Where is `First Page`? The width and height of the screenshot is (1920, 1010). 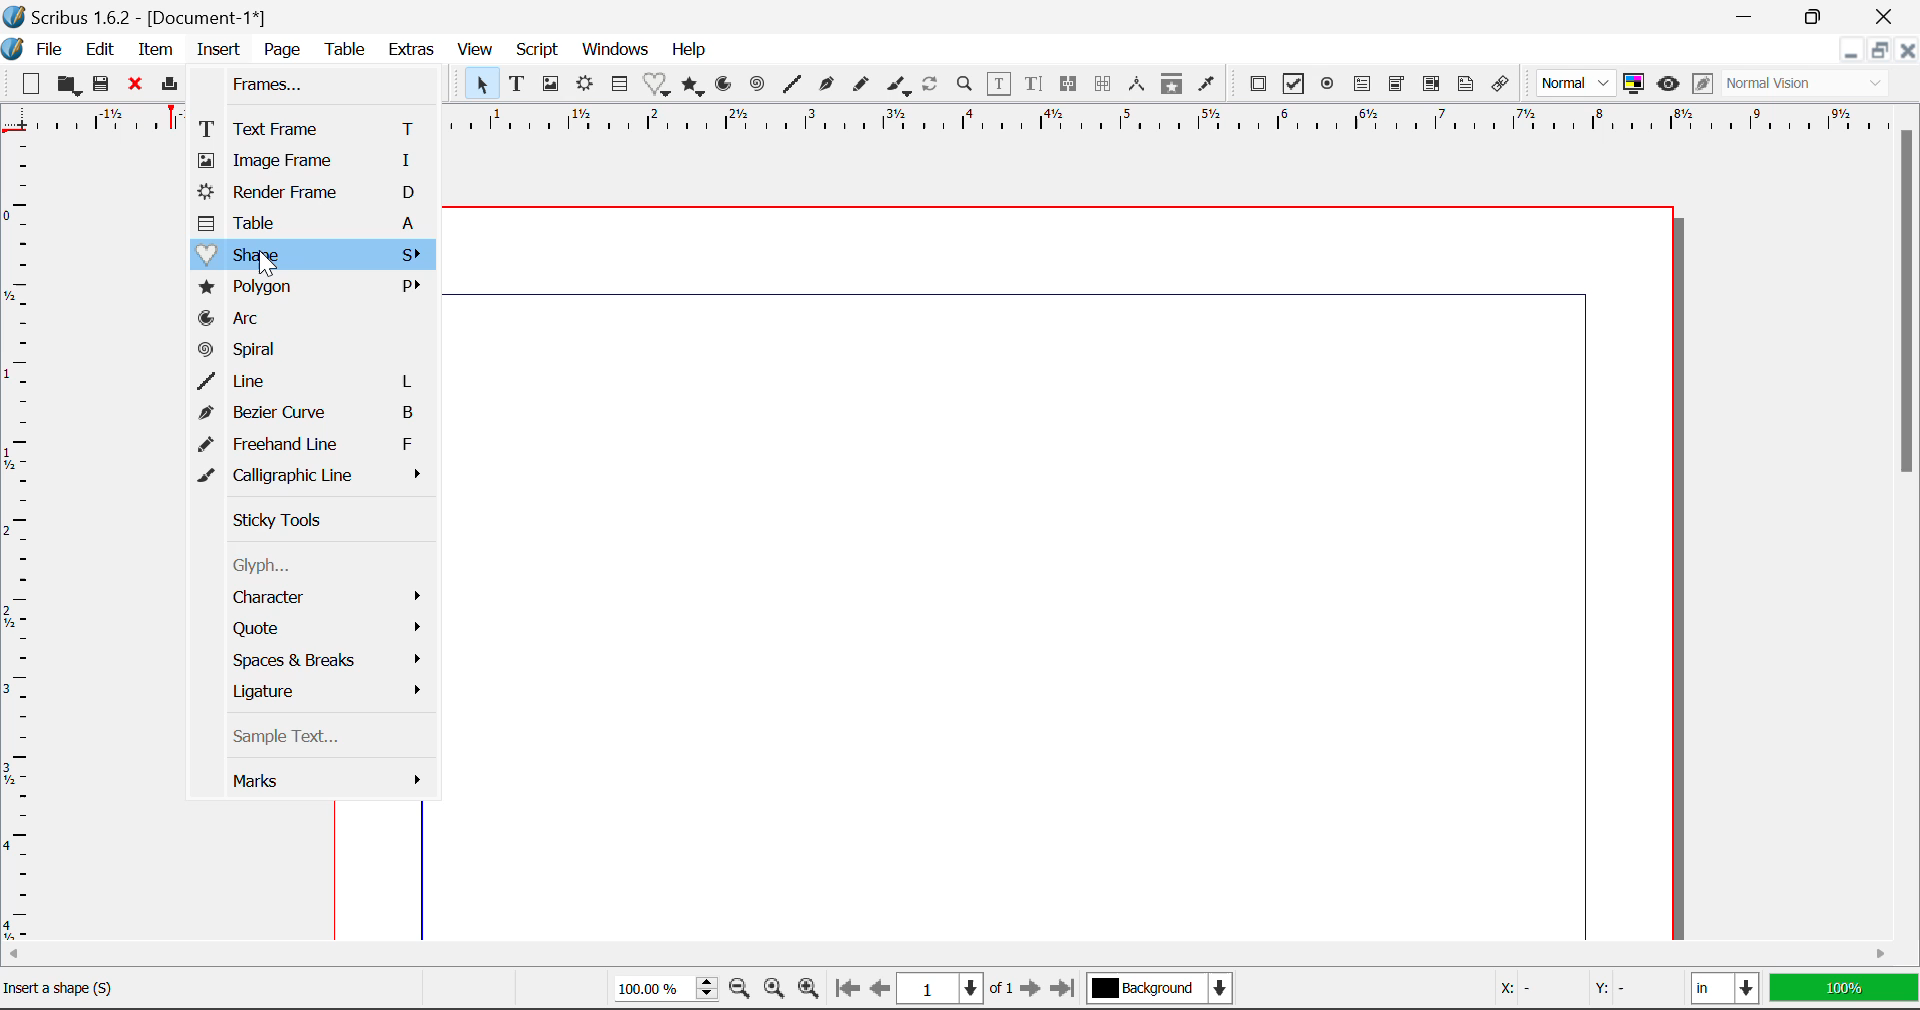
First Page is located at coordinates (847, 989).